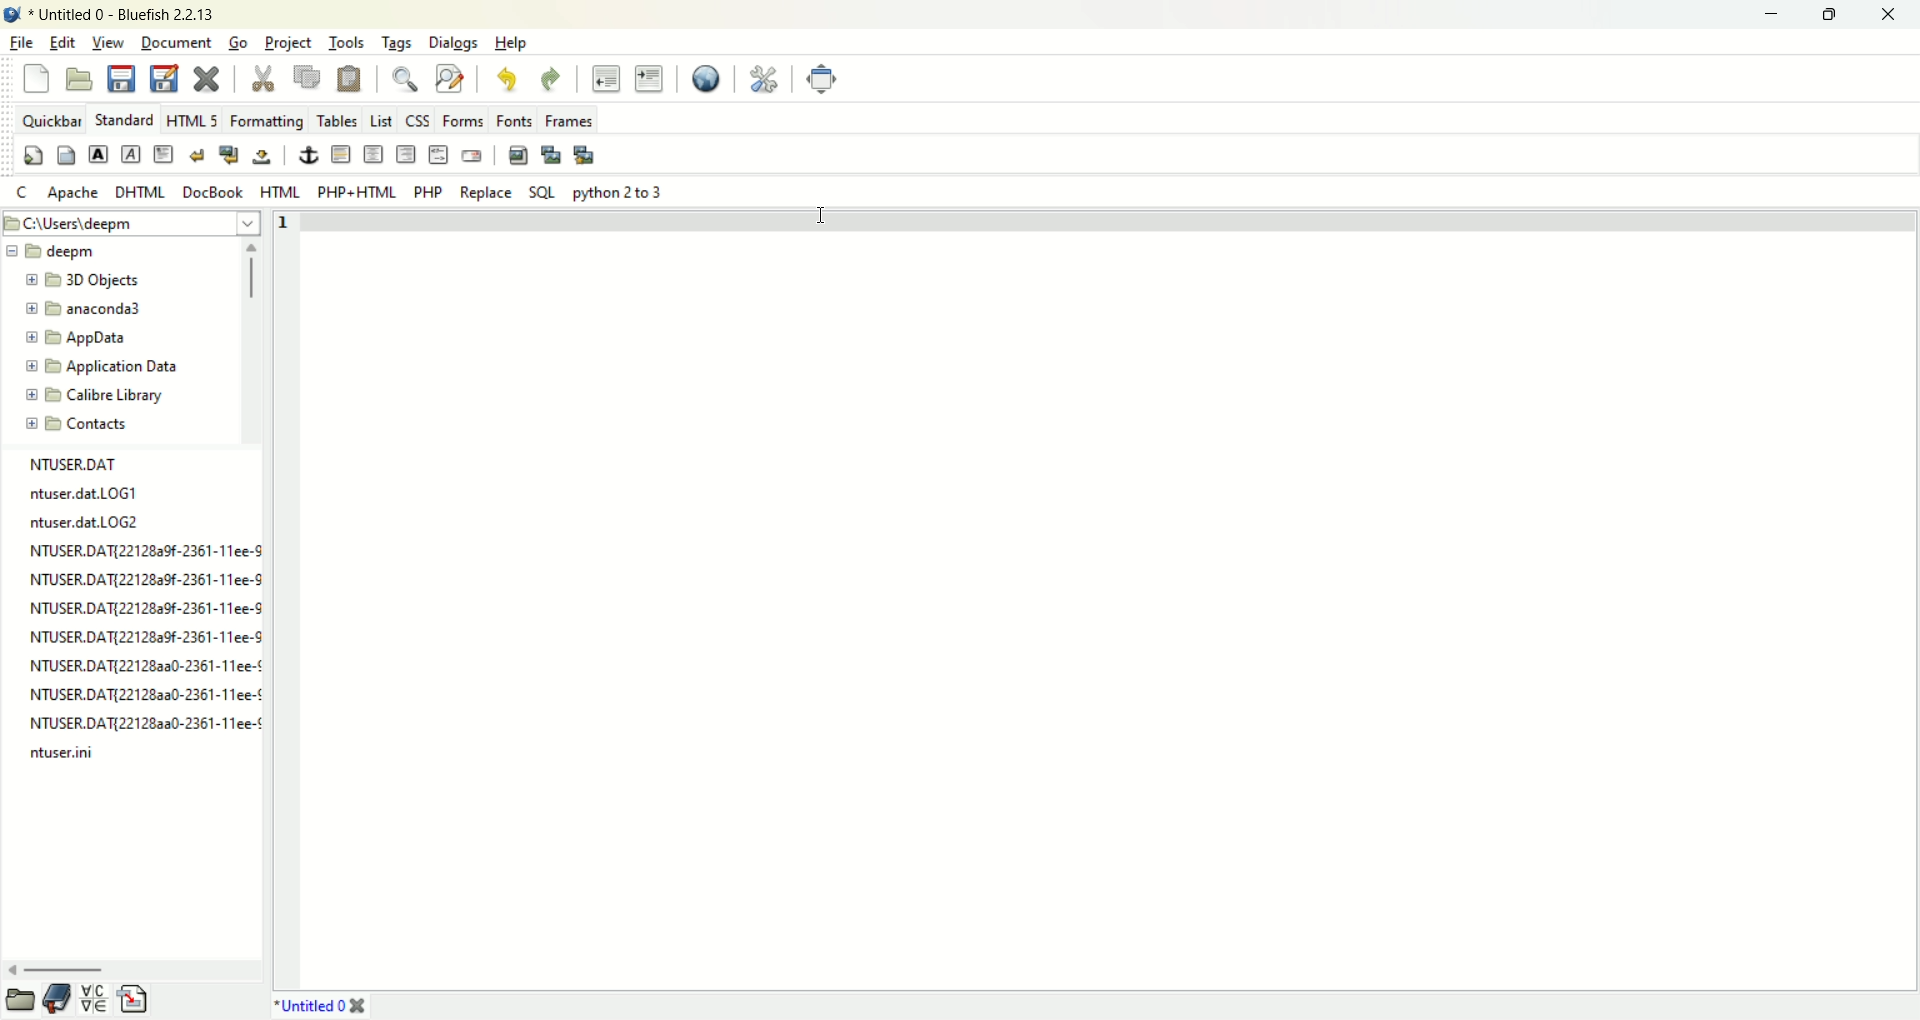 The width and height of the screenshot is (1920, 1020). What do you see at coordinates (460, 121) in the screenshot?
I see `Forms` at bounding box center [460, 121].